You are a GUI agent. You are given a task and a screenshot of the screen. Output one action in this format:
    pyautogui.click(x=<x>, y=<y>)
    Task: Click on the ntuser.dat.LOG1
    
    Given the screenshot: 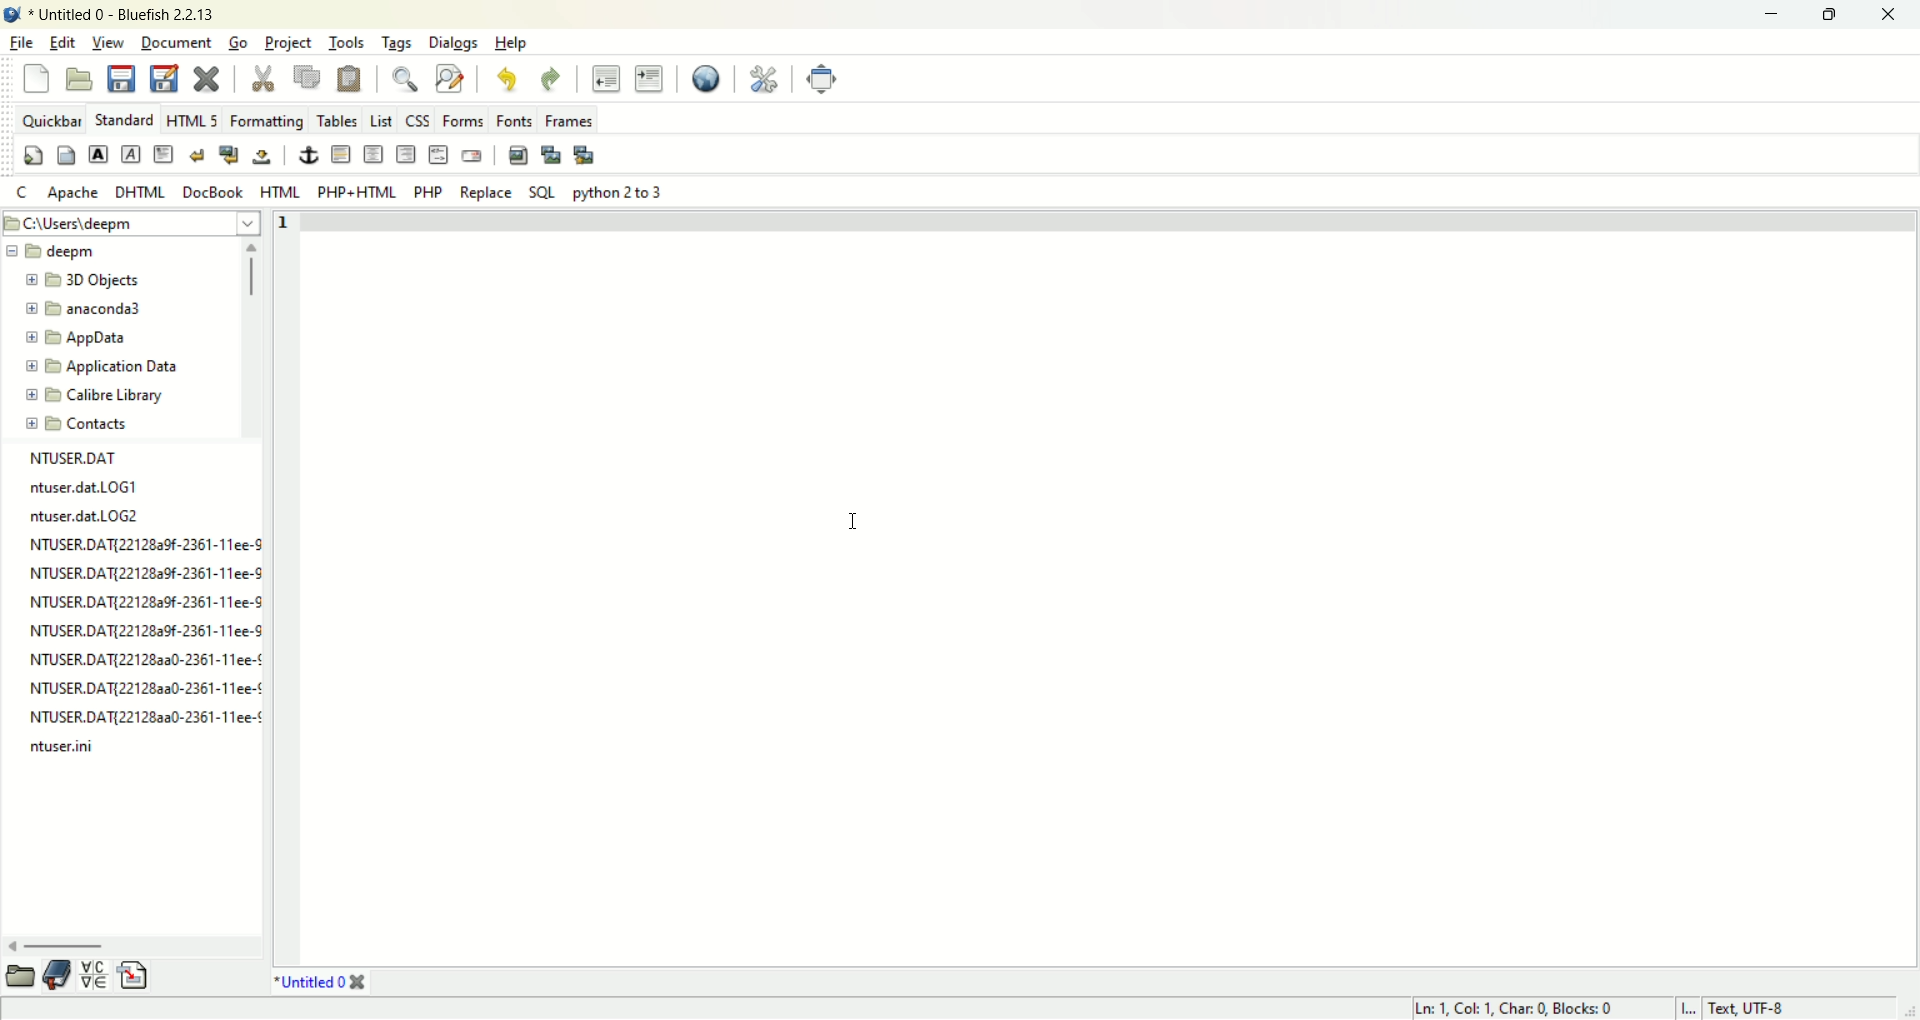 What is the action you would take?
    pyautogui.click(x=98, y=487)
    